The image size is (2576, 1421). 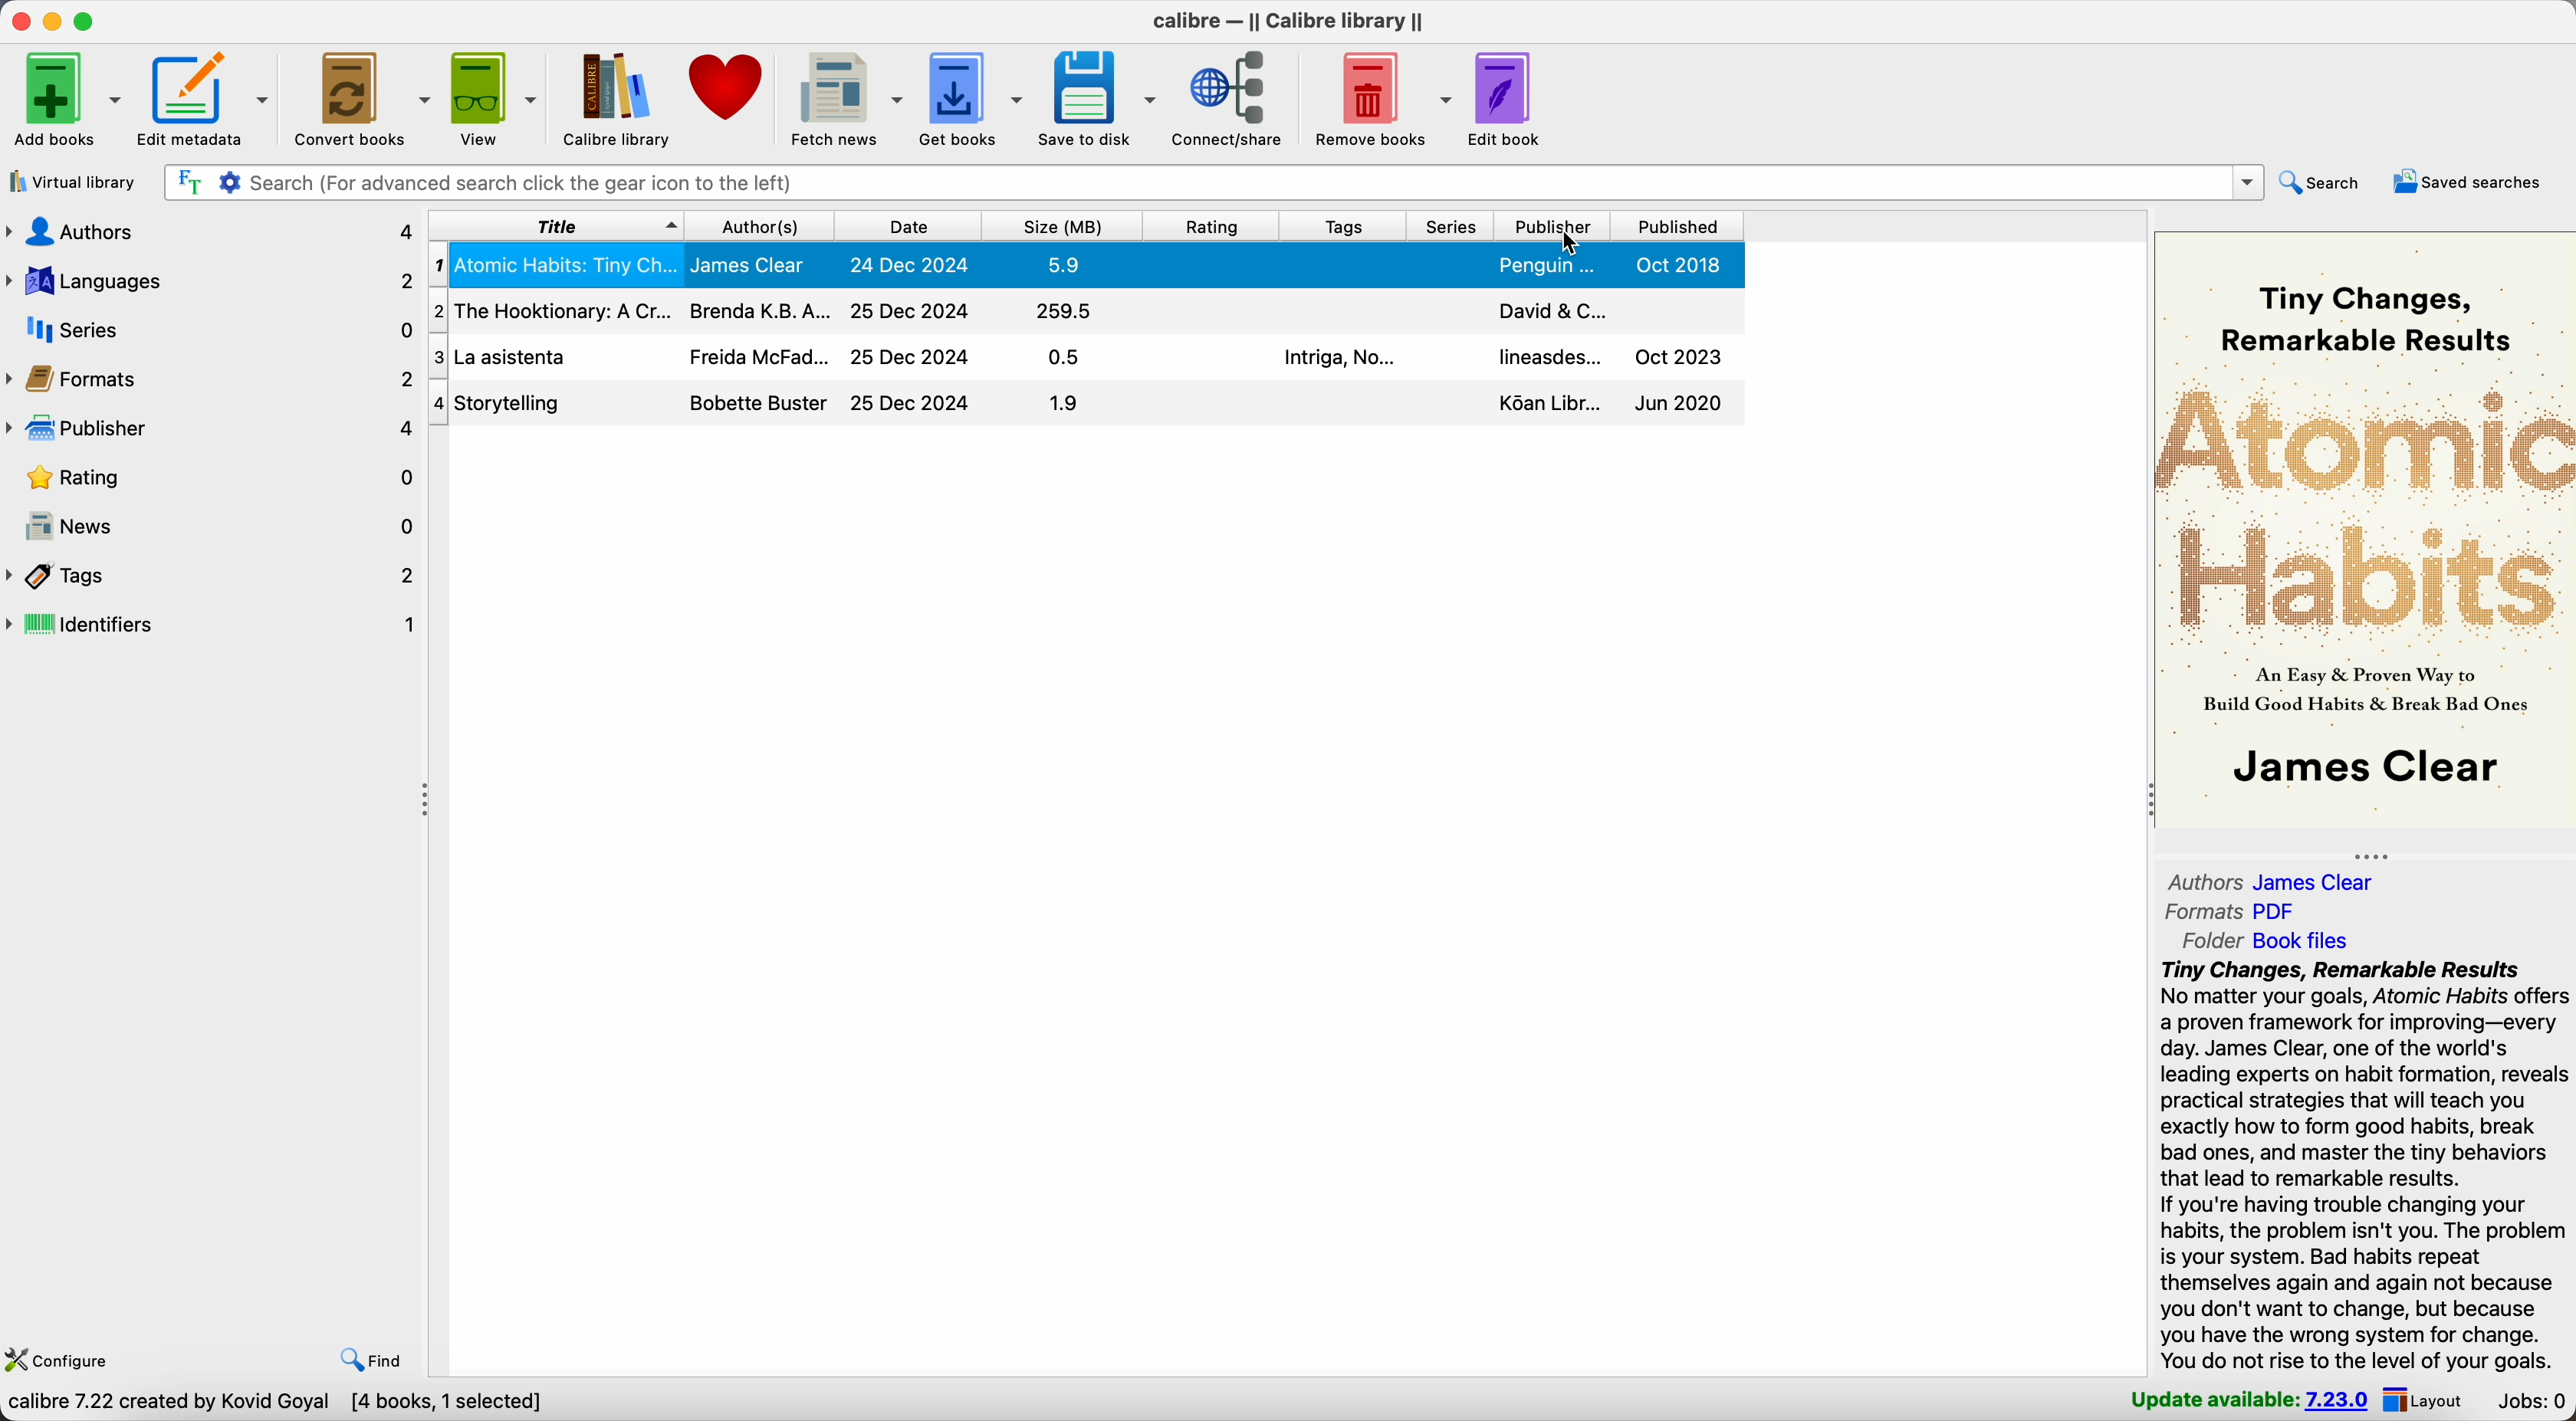 I want to click on formats PDF, so click(x=2238, y=912).